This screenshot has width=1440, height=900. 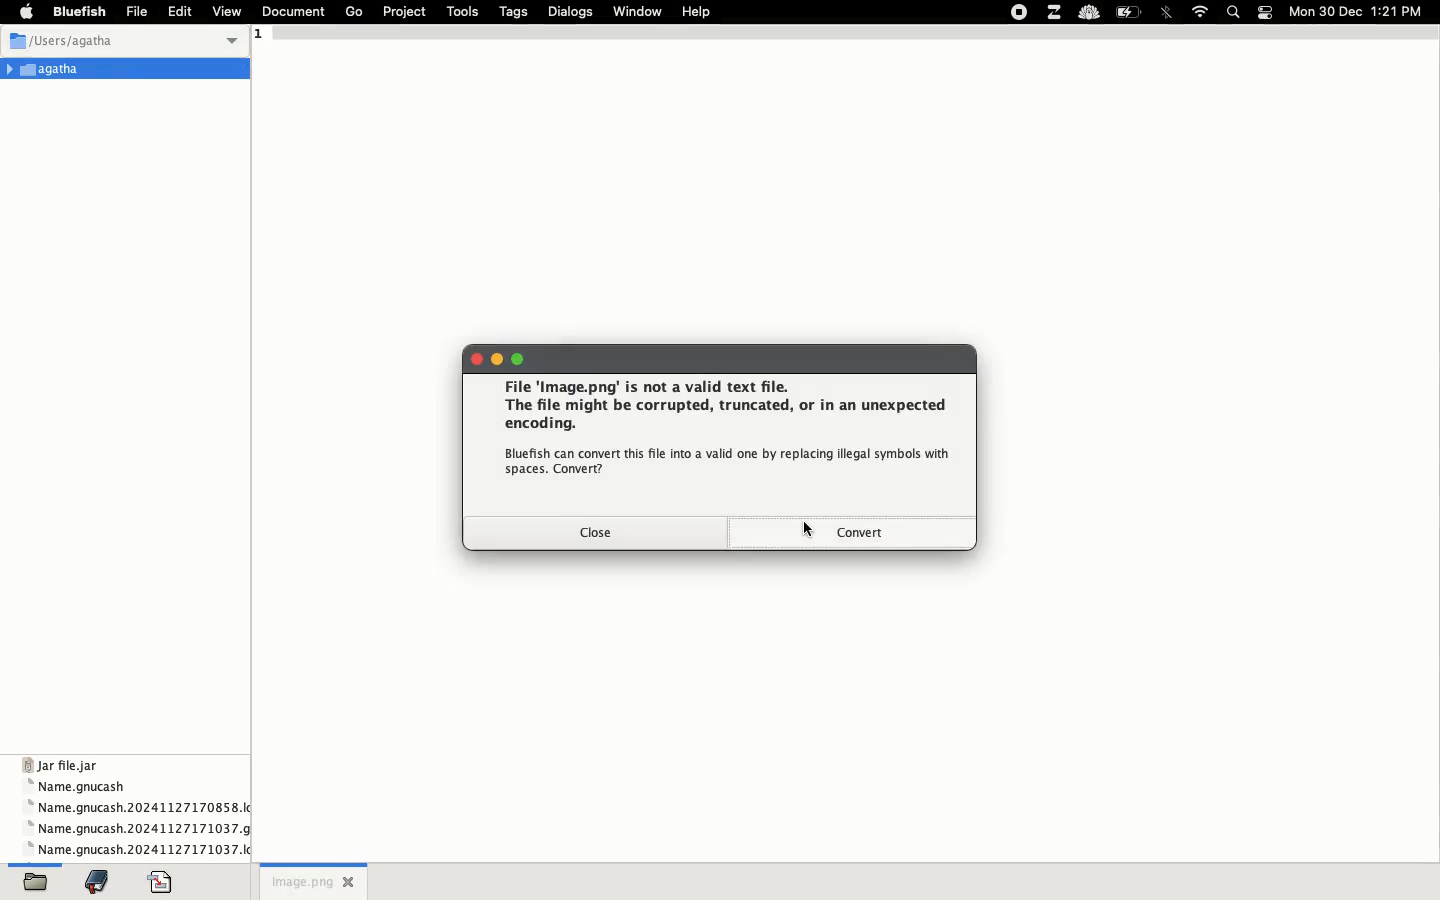 I want to click on search, so click(x=1233, y=12).